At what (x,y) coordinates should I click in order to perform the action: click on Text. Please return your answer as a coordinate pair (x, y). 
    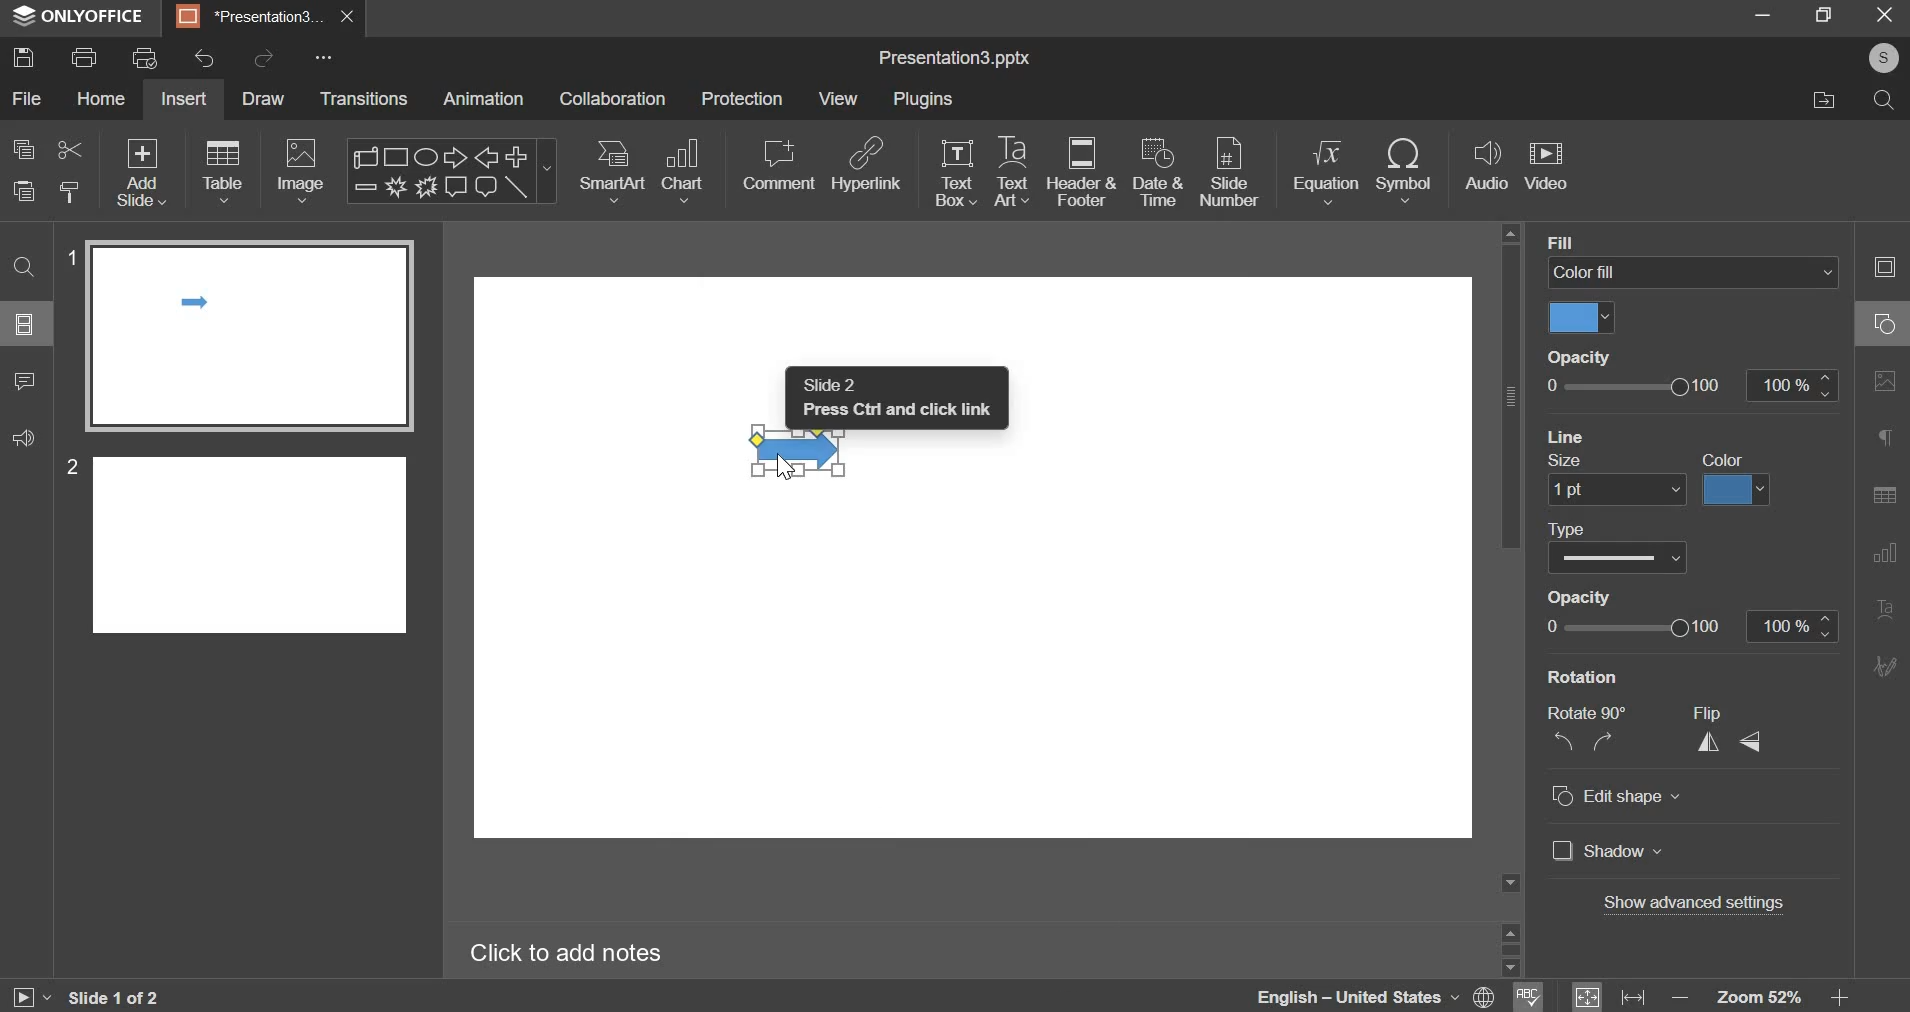
    Looking at the image, I should click on (899, 397).